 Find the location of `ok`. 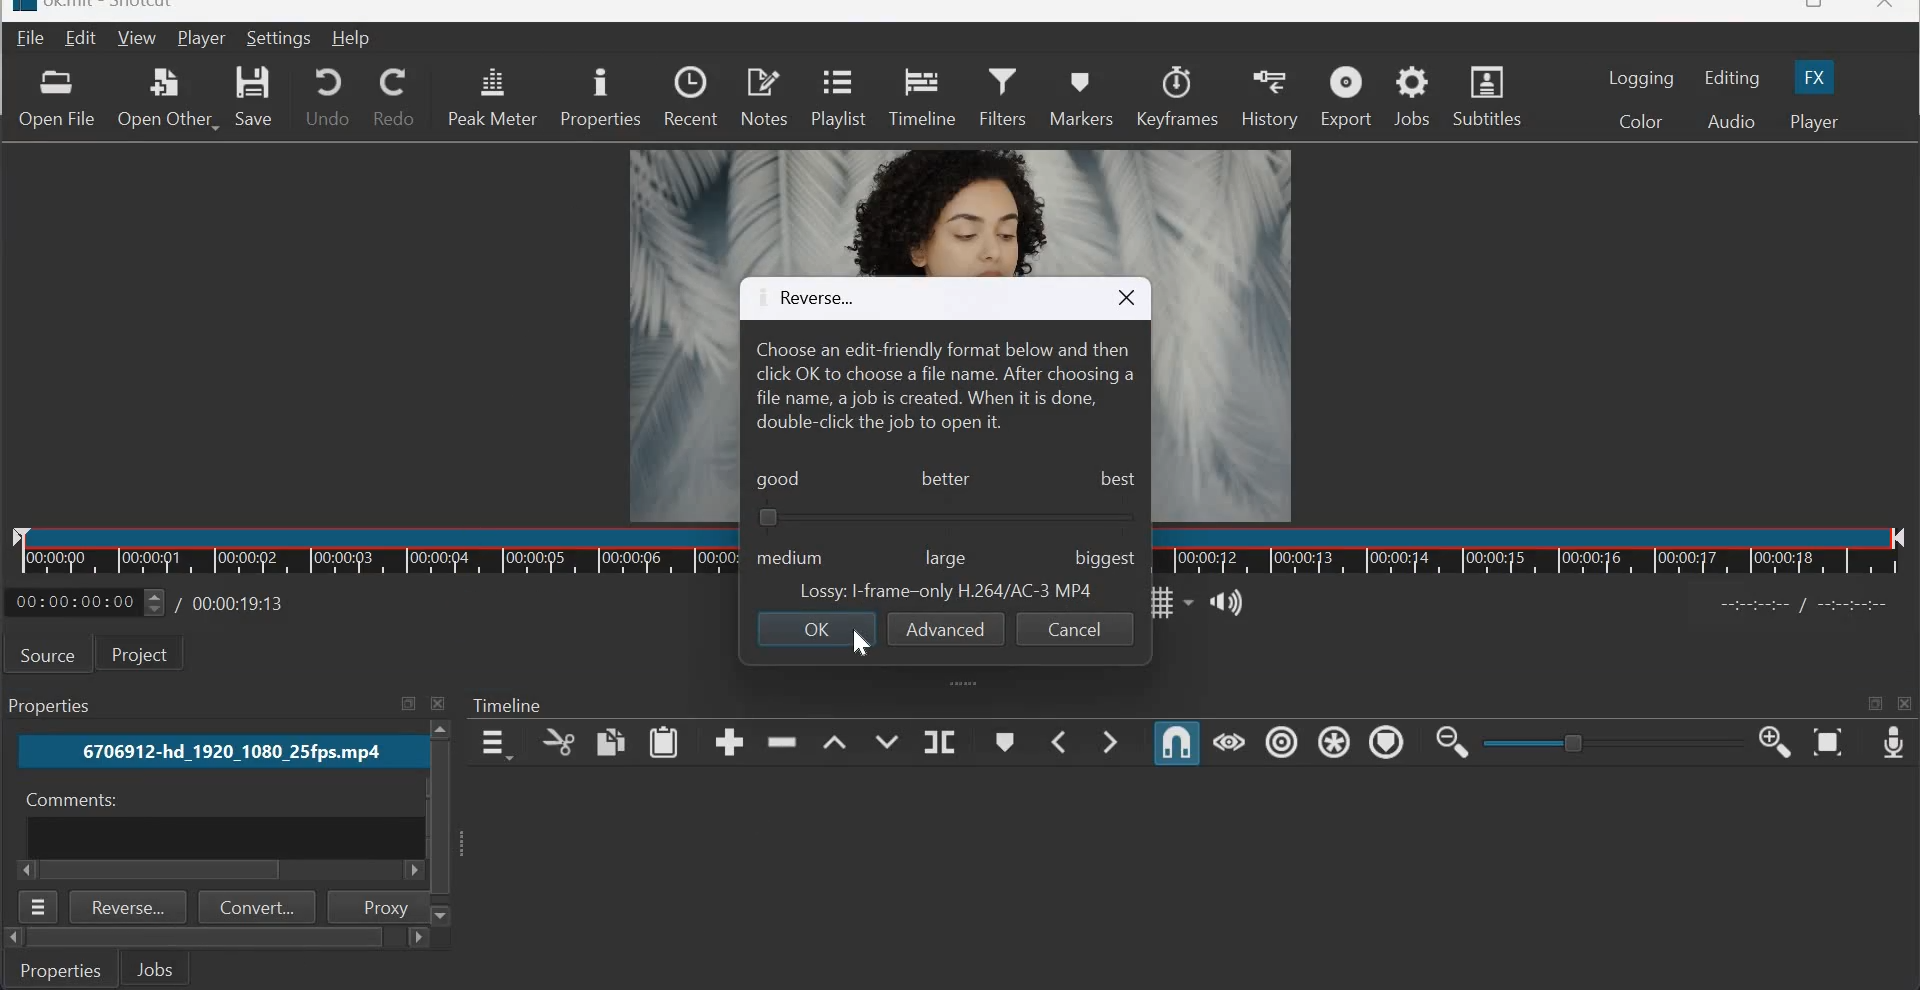

ok is located at coordinates (814, 629).